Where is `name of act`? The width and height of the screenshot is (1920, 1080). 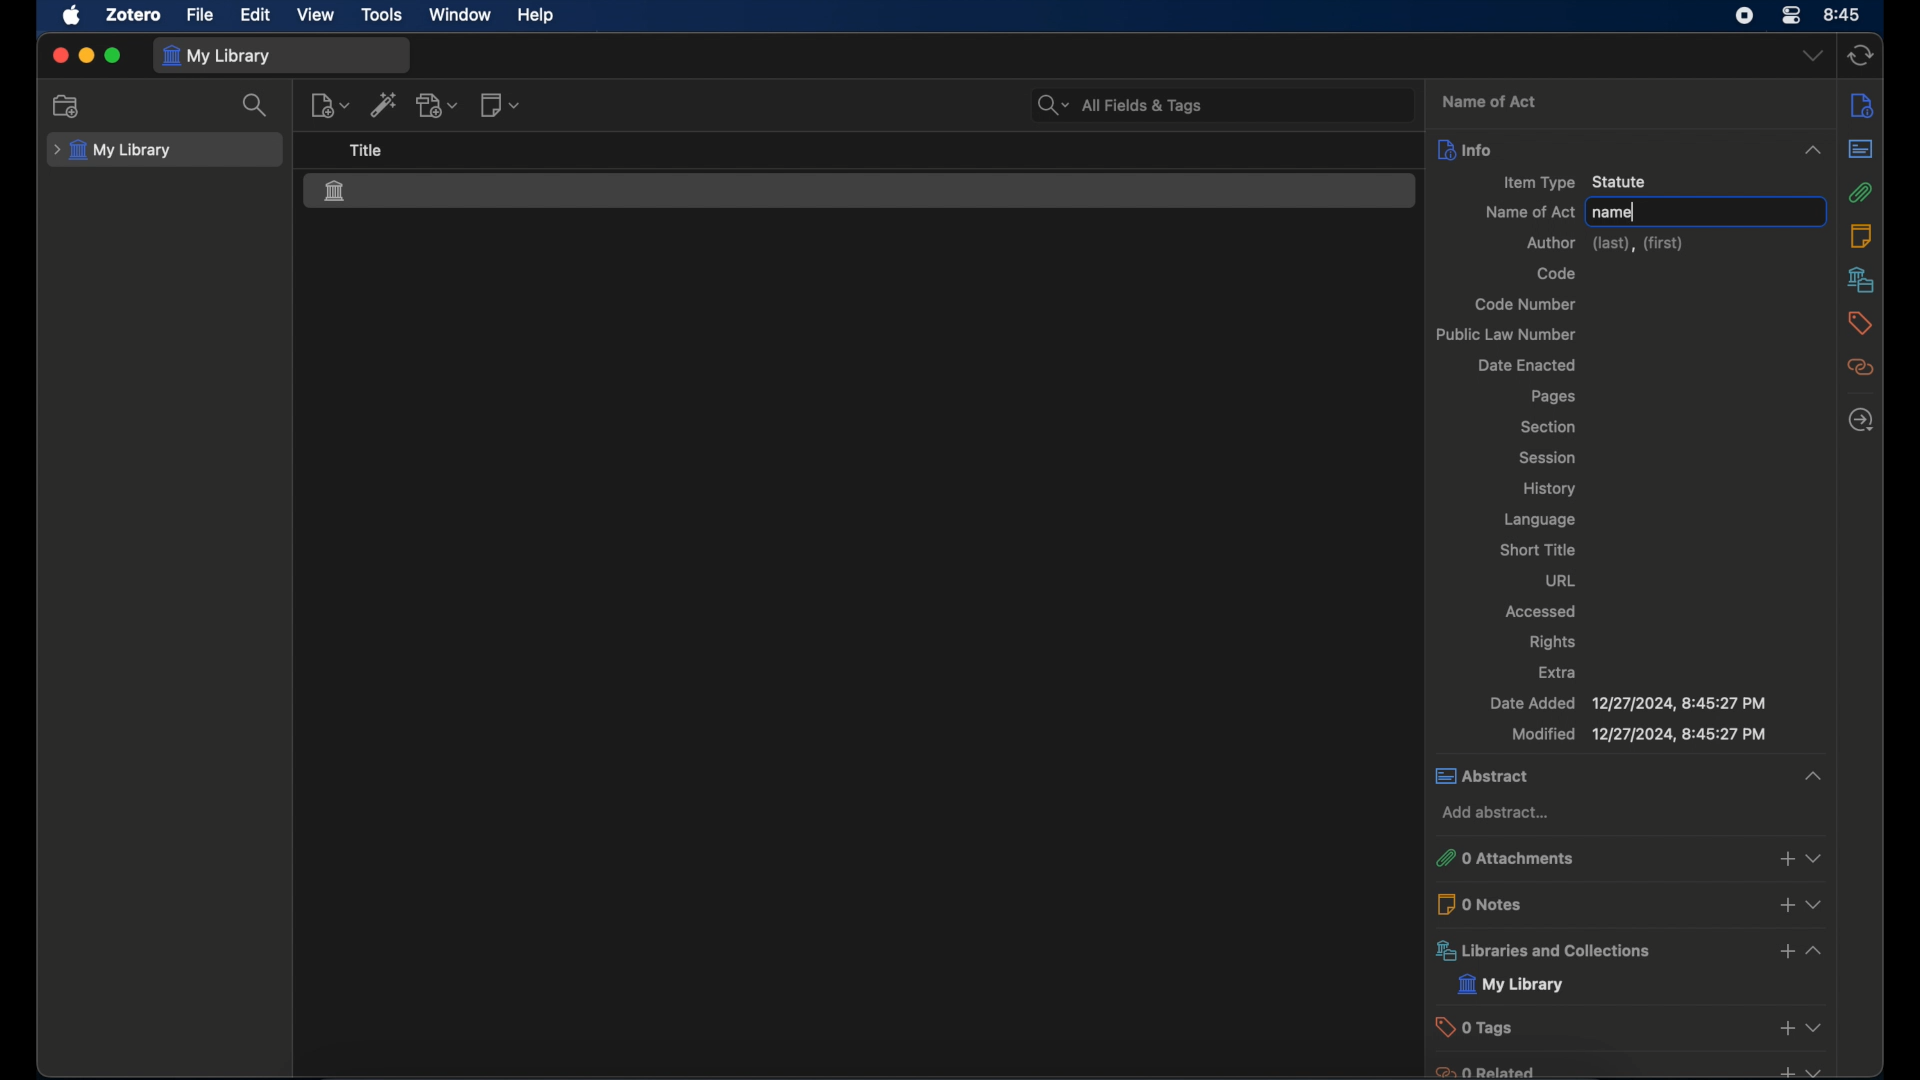
name of act is located at coordinates (1489, 102).